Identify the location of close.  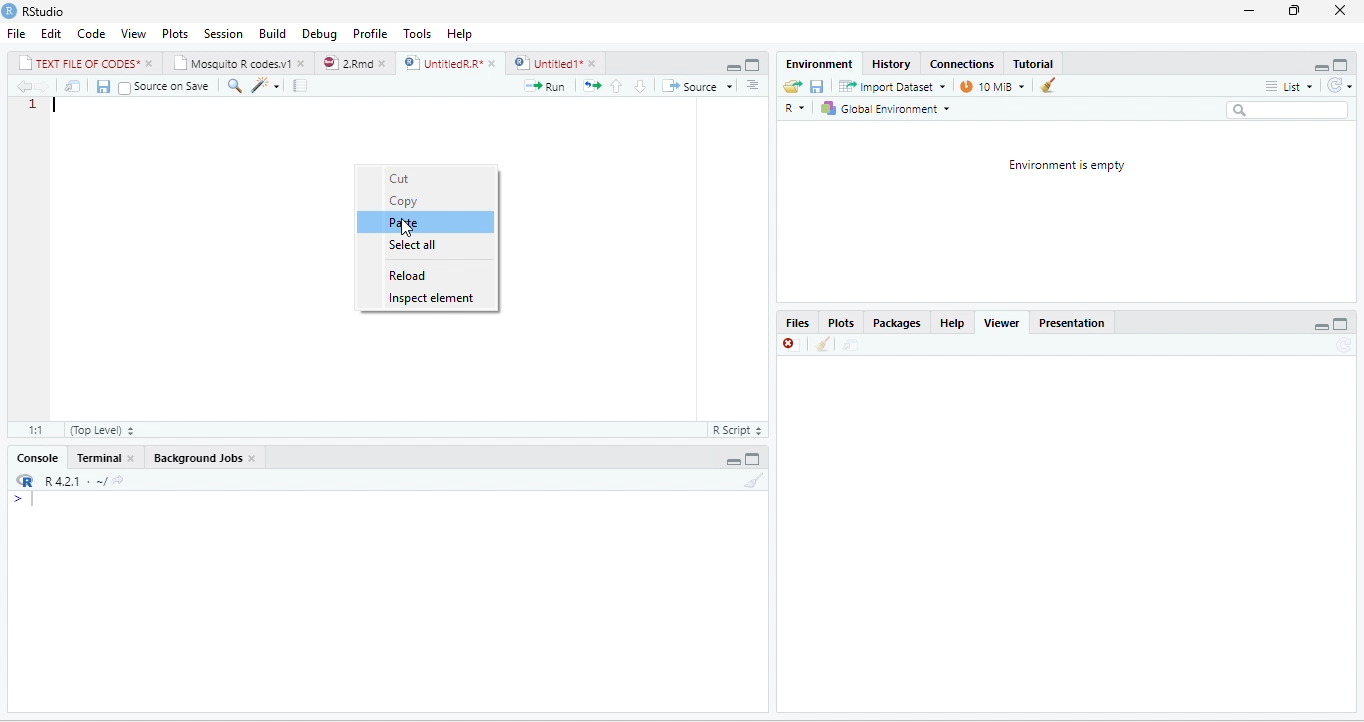
(595, 63).